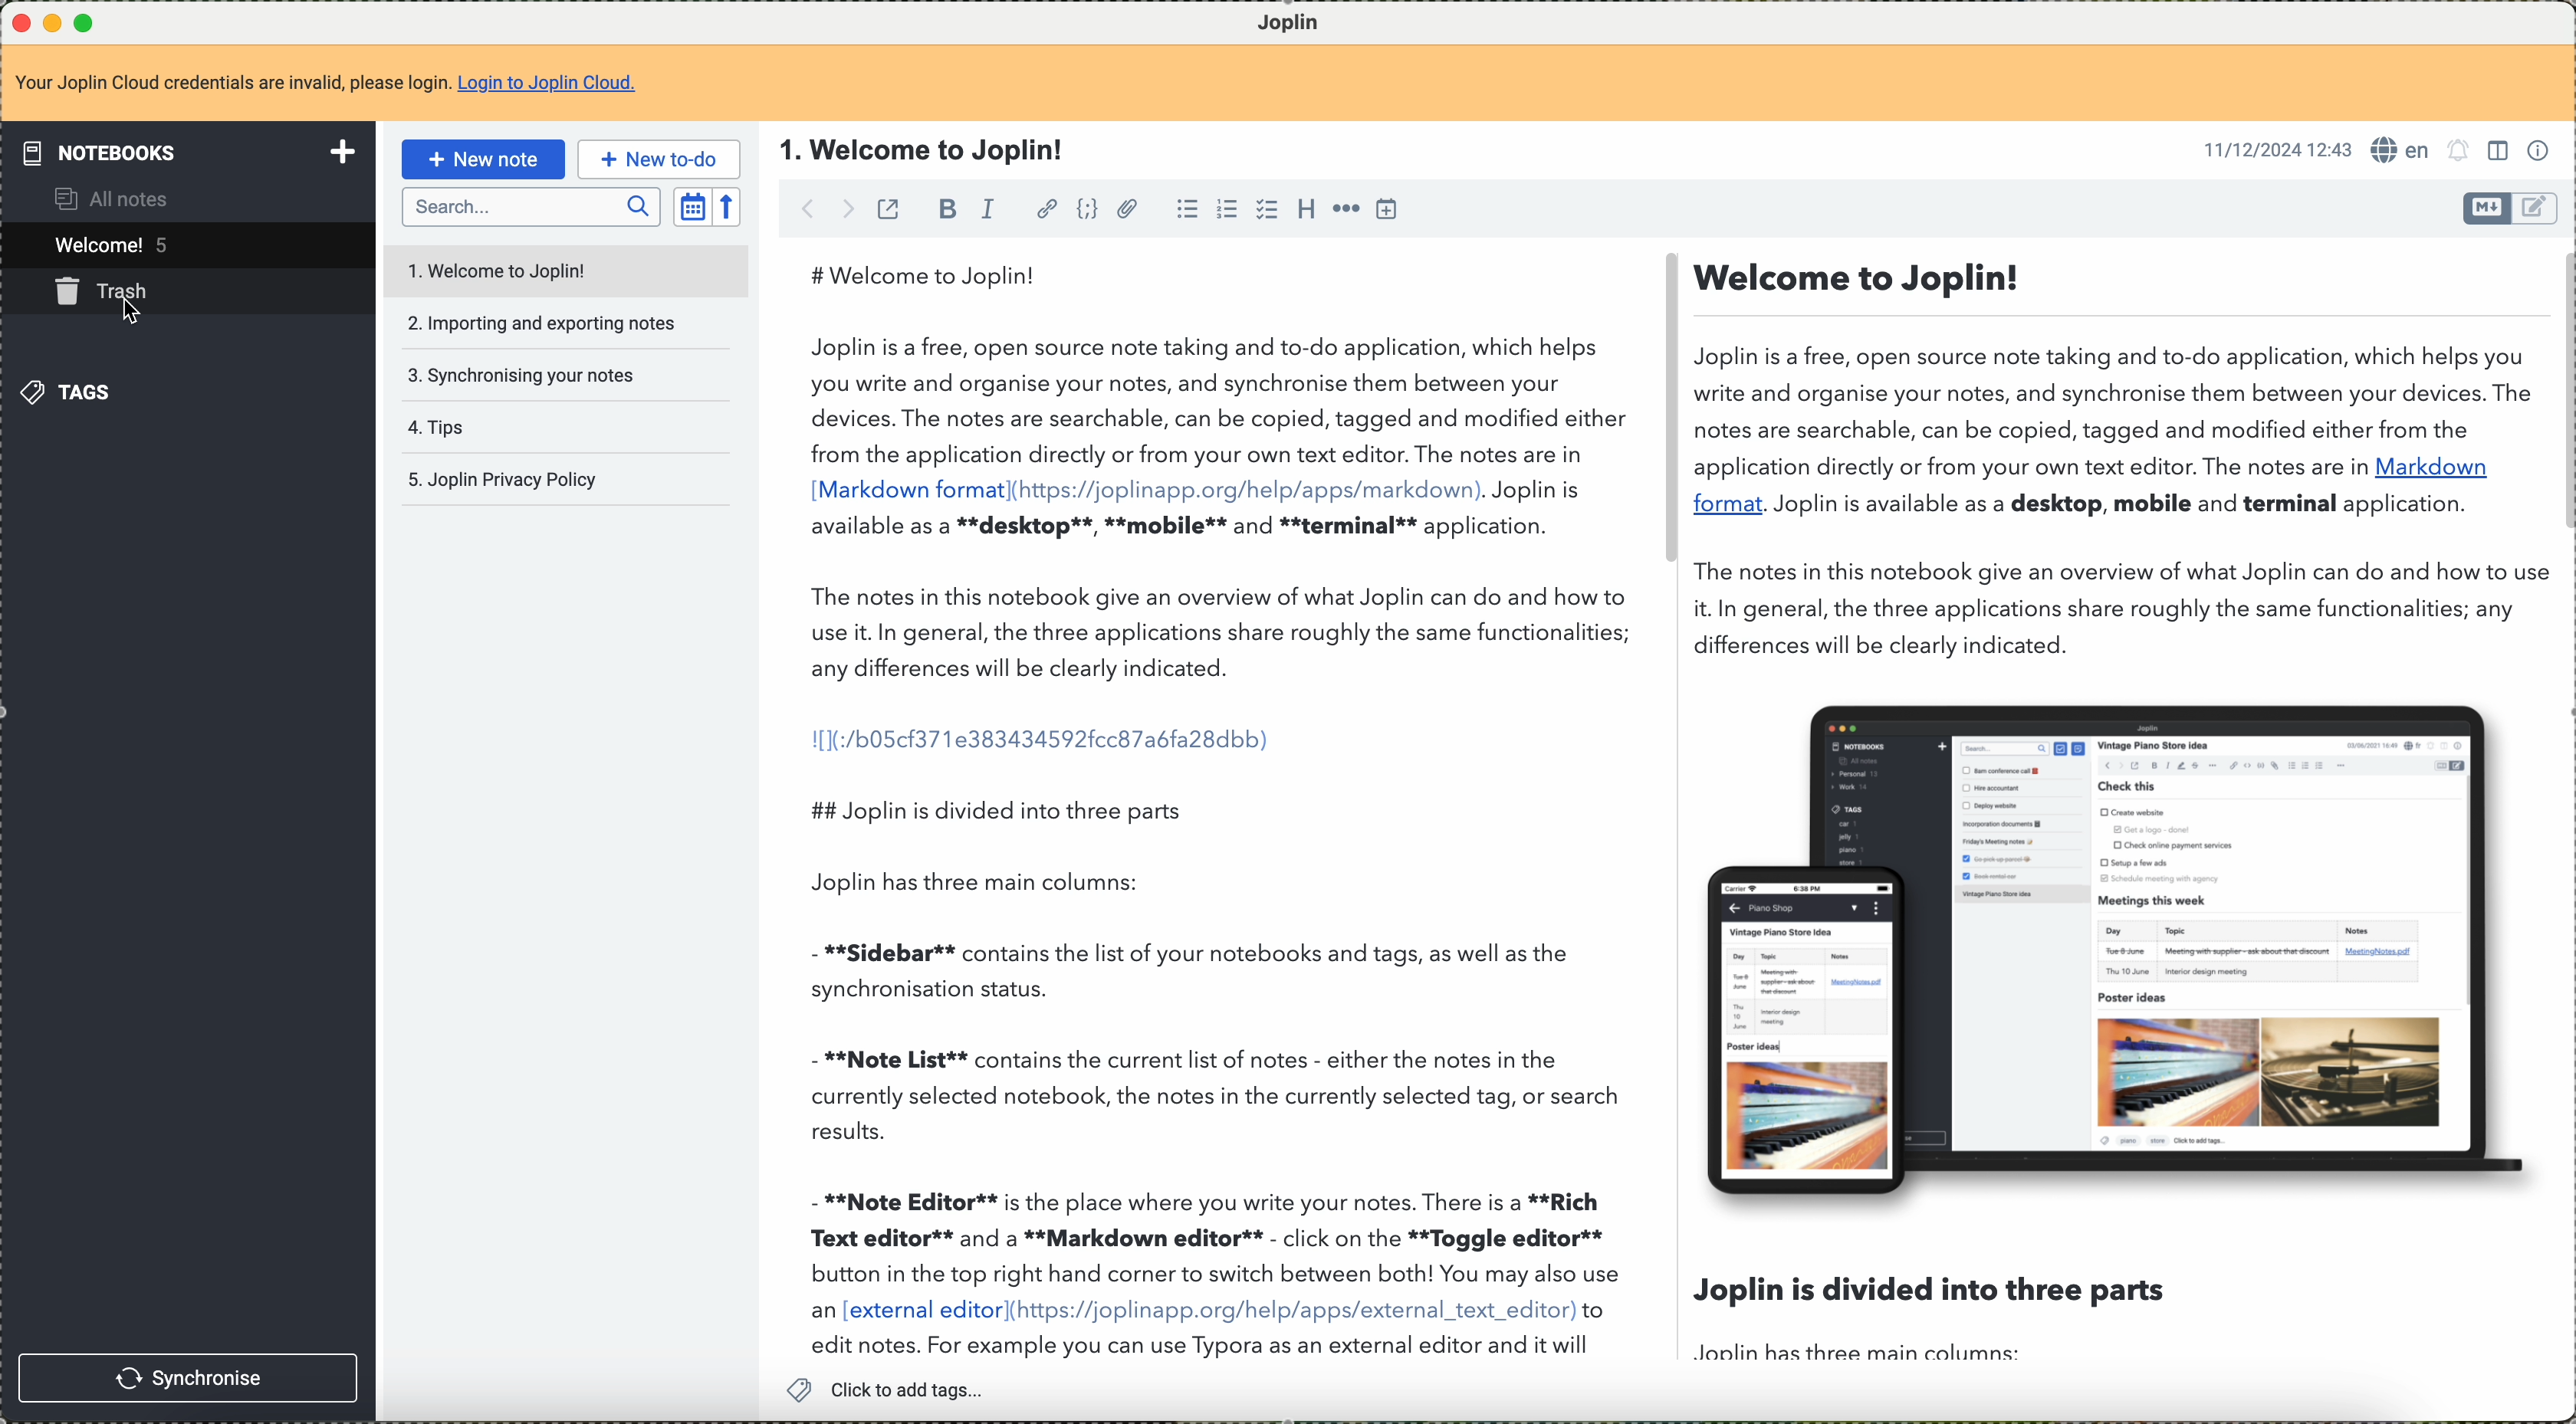 The image size is (2576, 1424). I want to click on toggle editor, so click(2486, 209).